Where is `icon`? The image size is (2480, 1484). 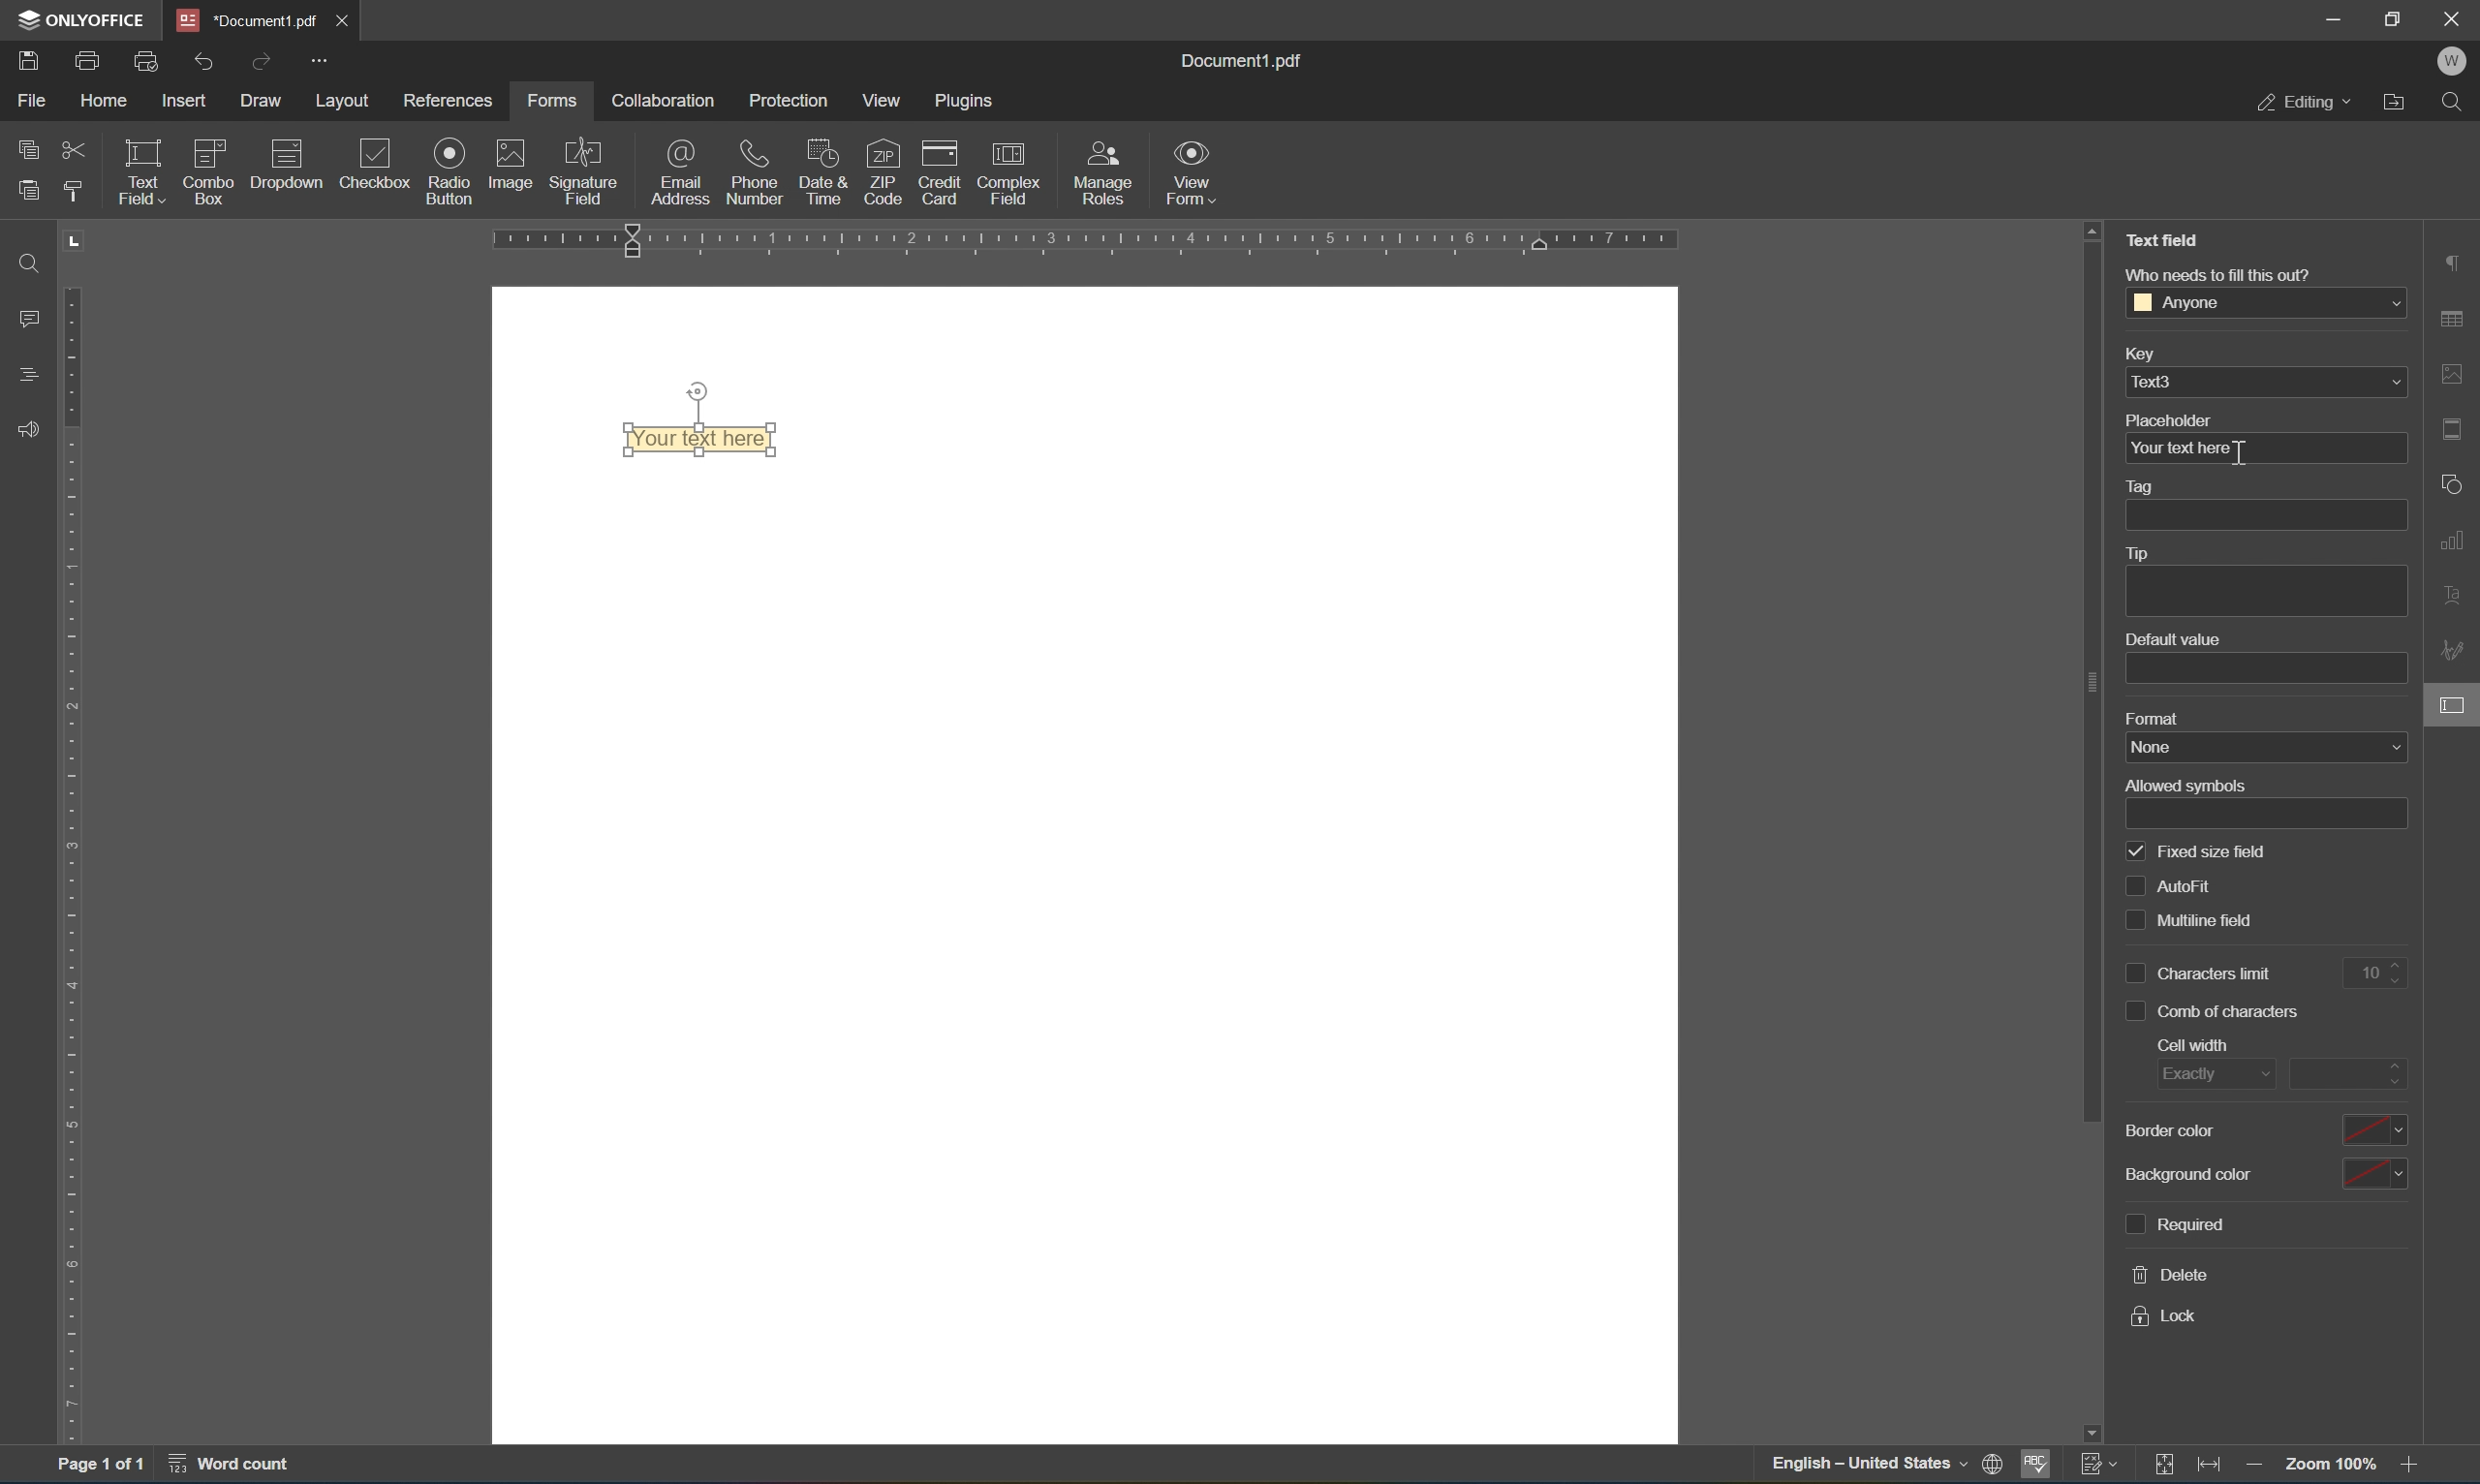
icon is located at coordinates (295, 153).